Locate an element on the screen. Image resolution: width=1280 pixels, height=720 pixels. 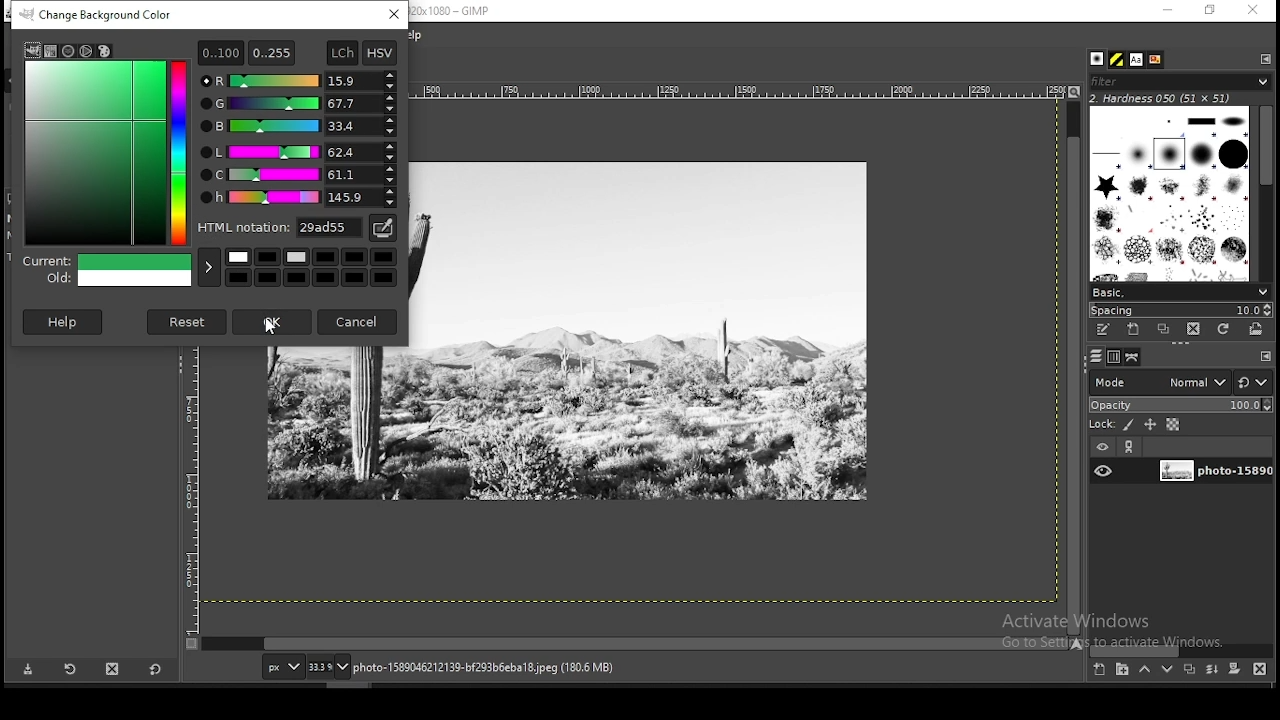
lch chroma is located at coordinates (298, 175).